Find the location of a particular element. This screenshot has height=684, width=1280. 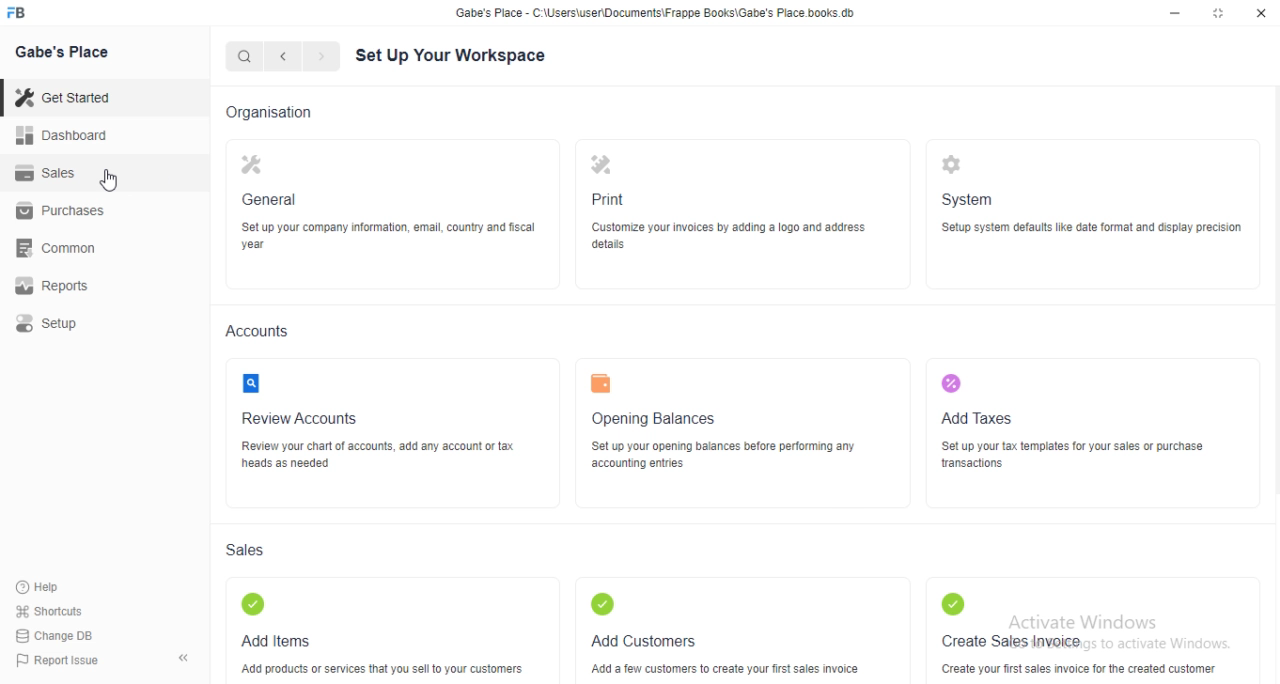

common is located at coordinates (56, 248).